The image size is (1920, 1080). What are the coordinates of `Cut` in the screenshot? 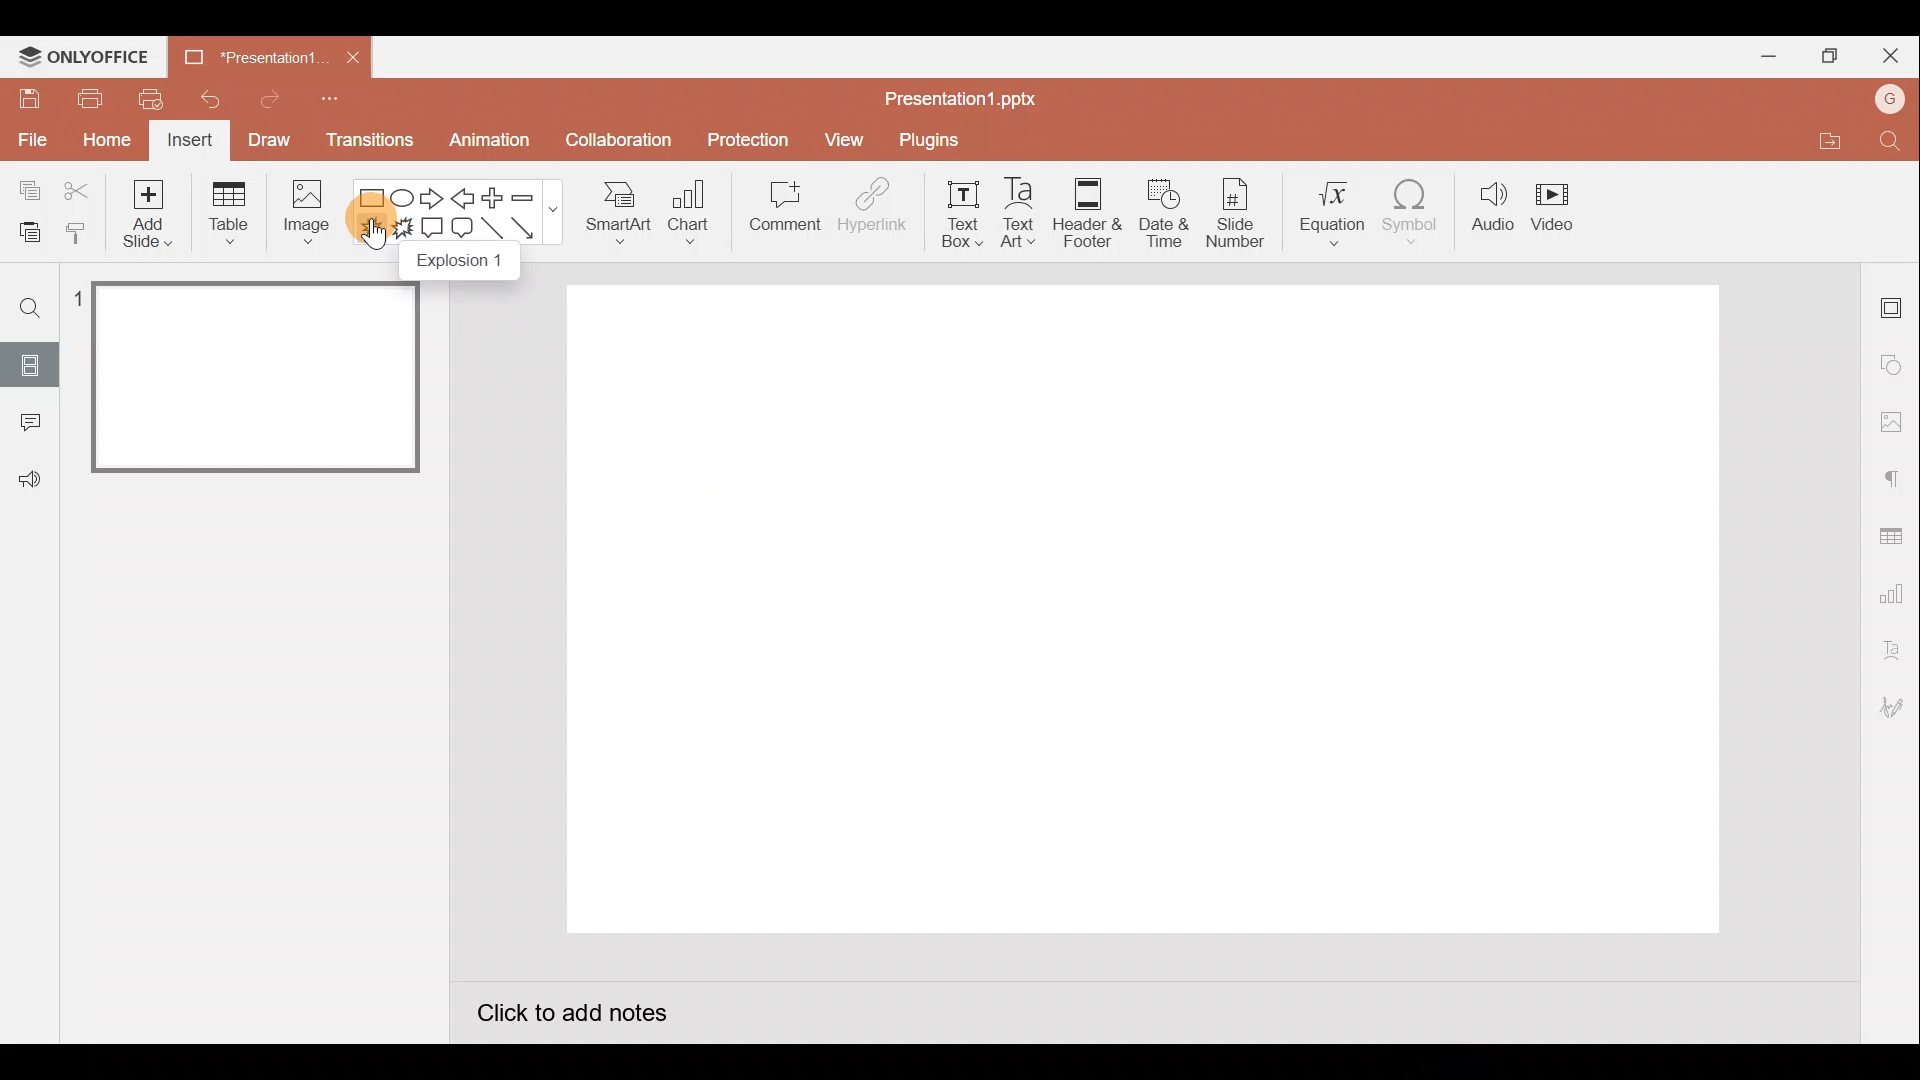 It's located at (79, 187).